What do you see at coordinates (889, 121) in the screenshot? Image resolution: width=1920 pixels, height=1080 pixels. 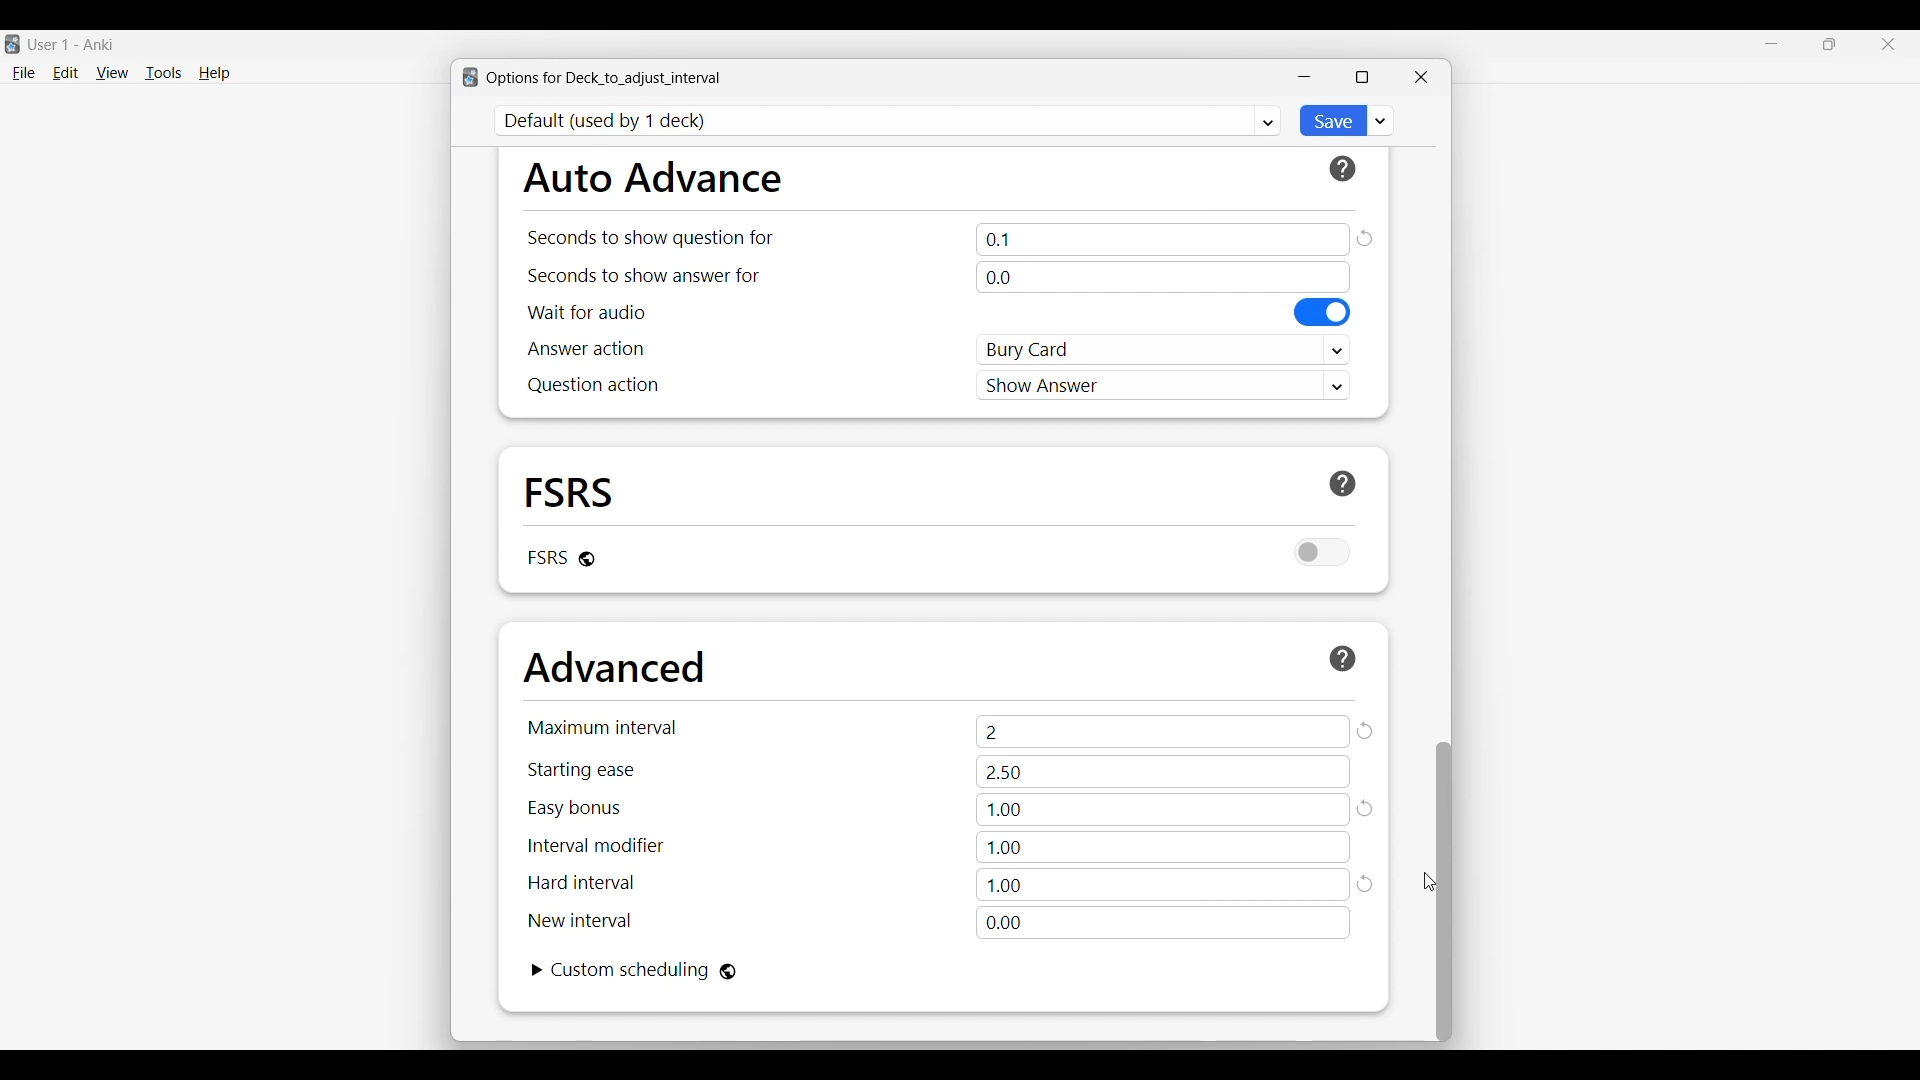 I see `Click to access other decks for settings` at bounding box center [889, 121].